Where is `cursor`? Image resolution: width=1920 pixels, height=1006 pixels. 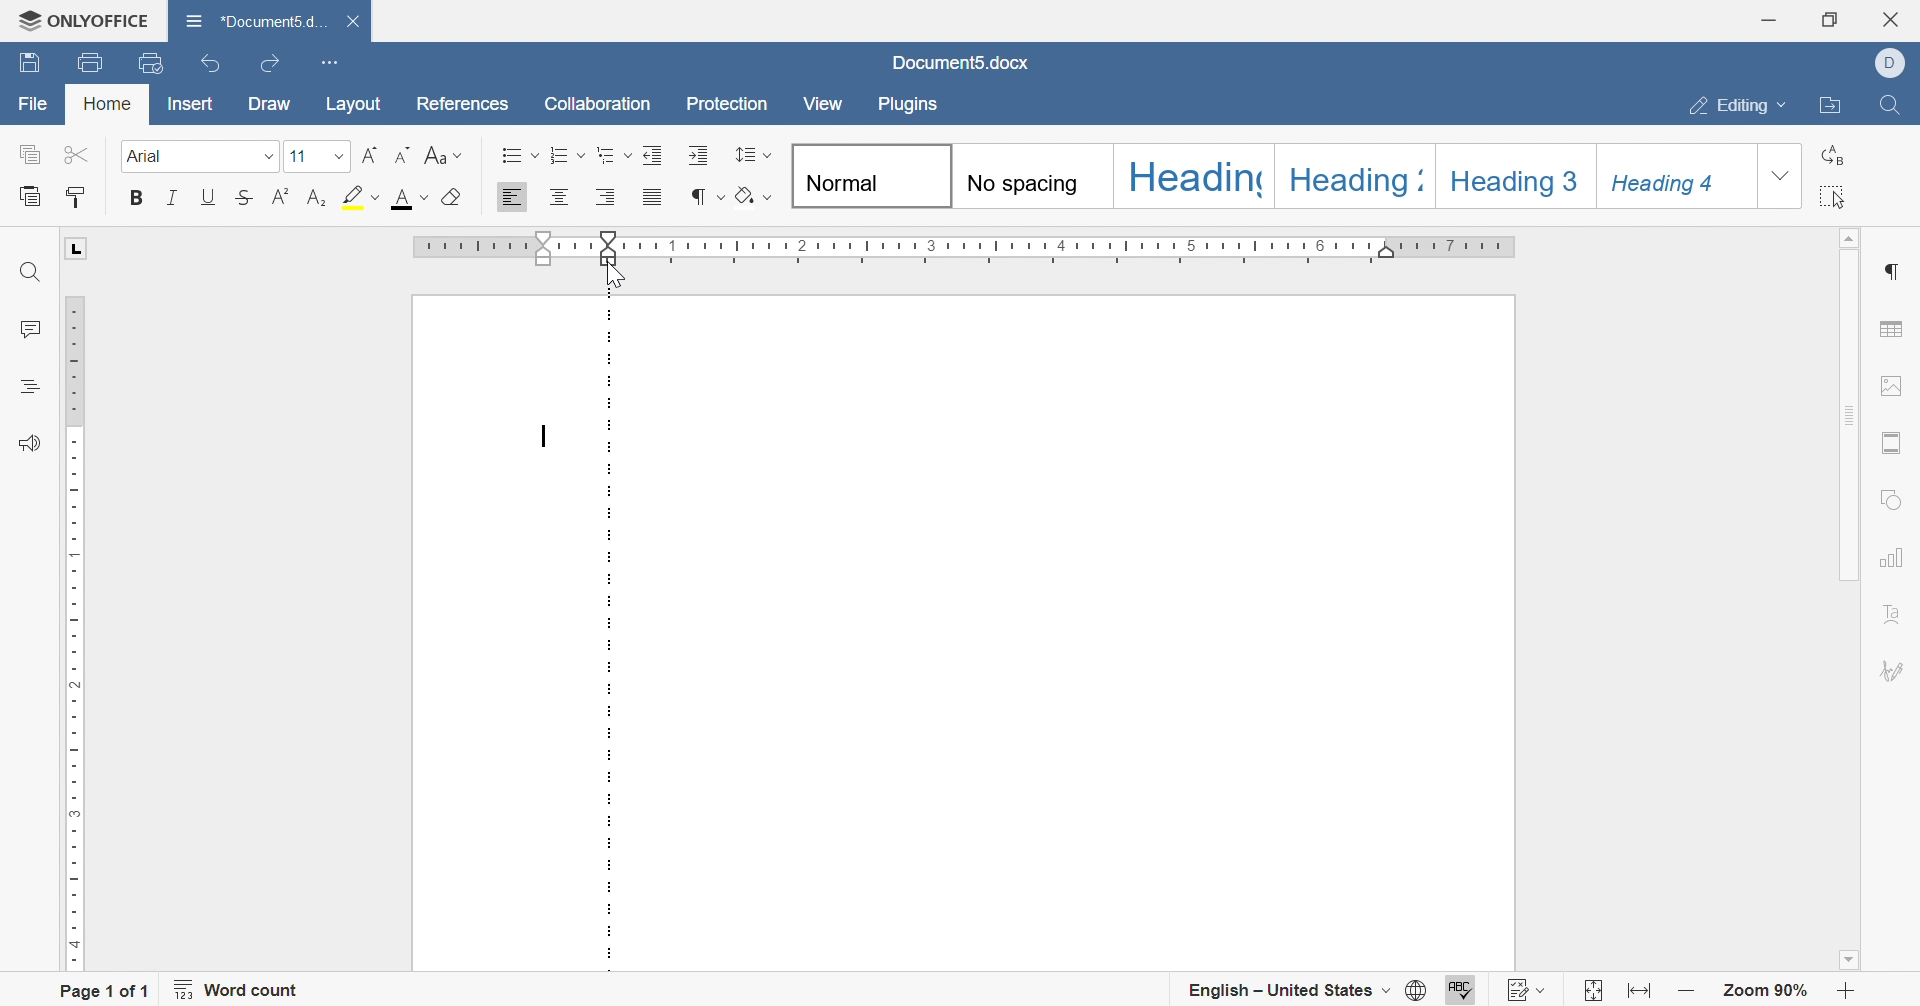
cursor is located at coordinates (615, 274).